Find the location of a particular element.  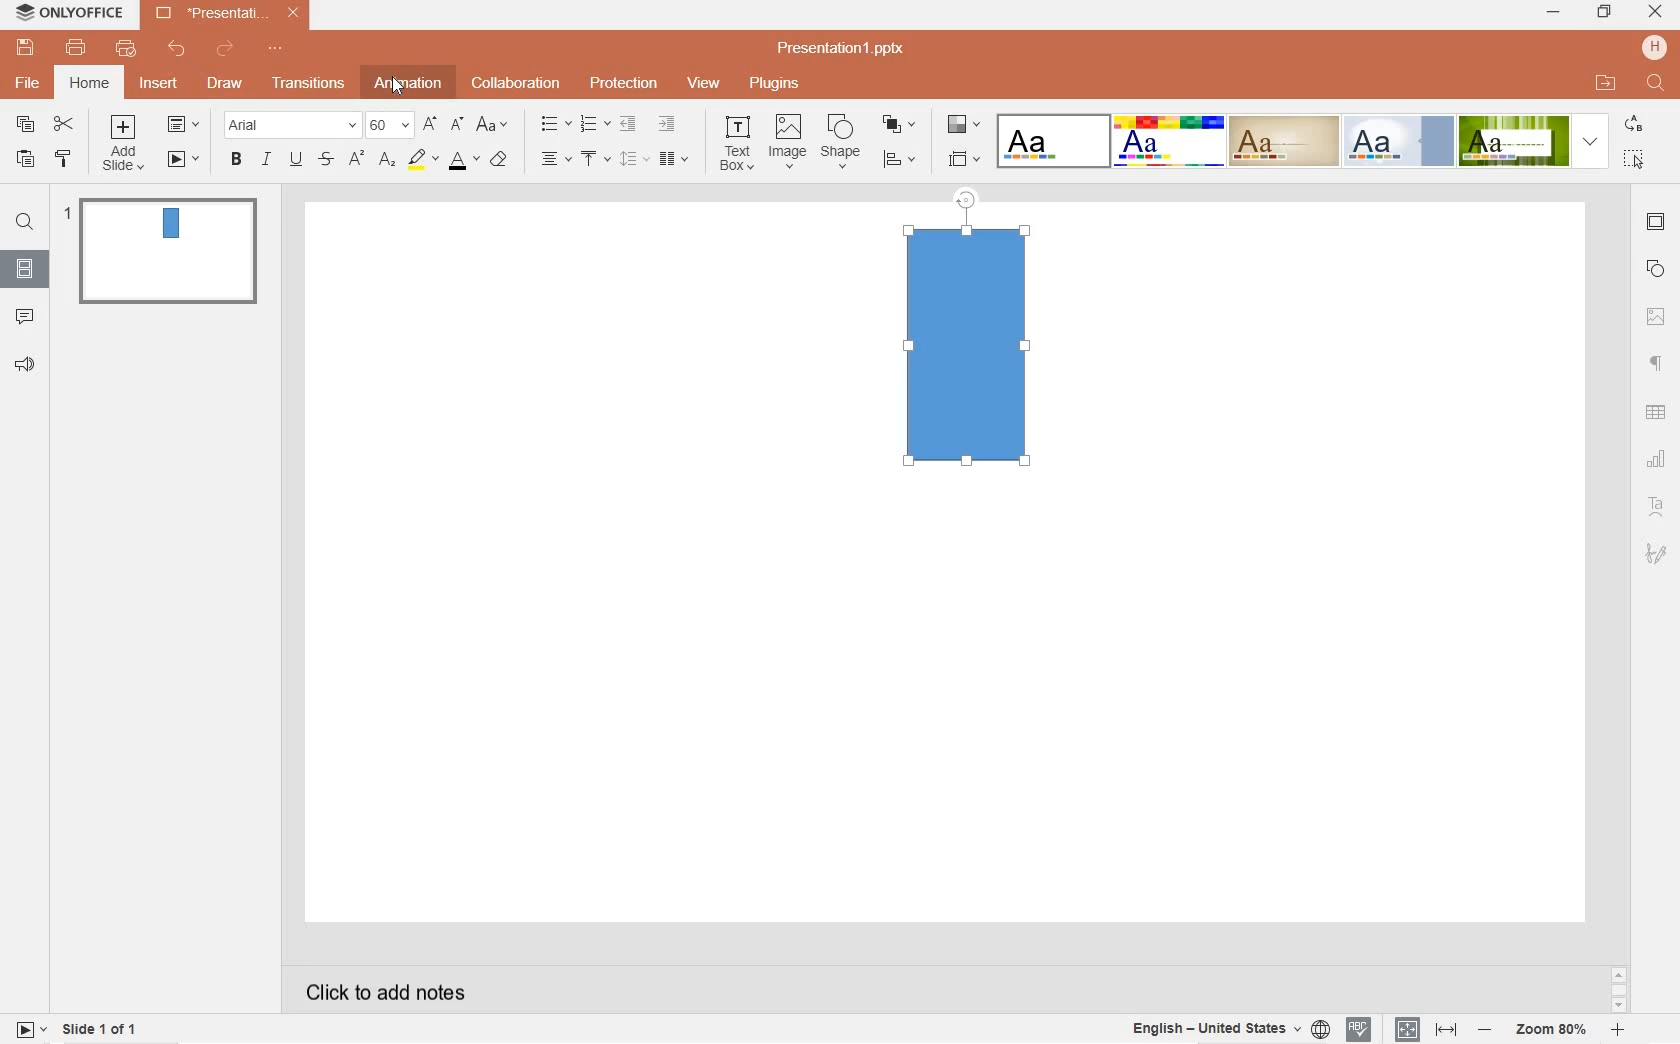

paste is located at coordinates (22, 160).